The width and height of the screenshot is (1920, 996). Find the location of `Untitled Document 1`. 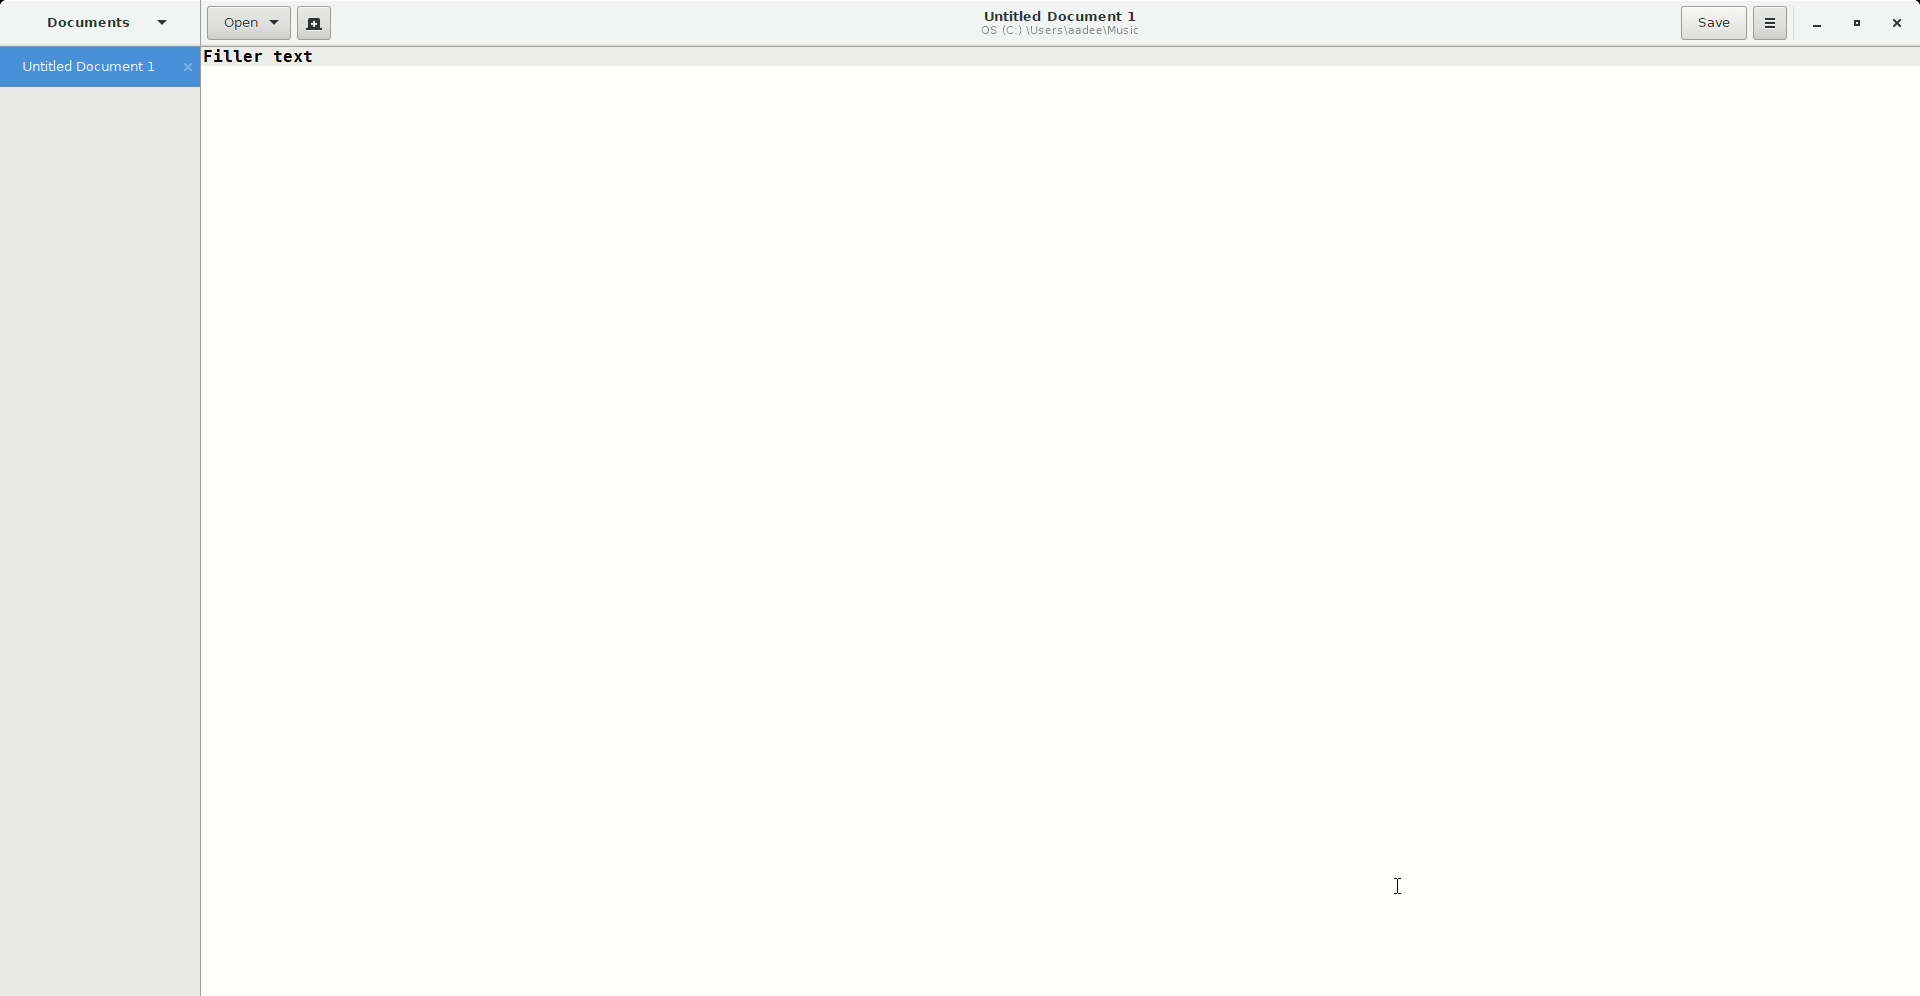

Untitled Document 1 is located at coordinates (104, 69).